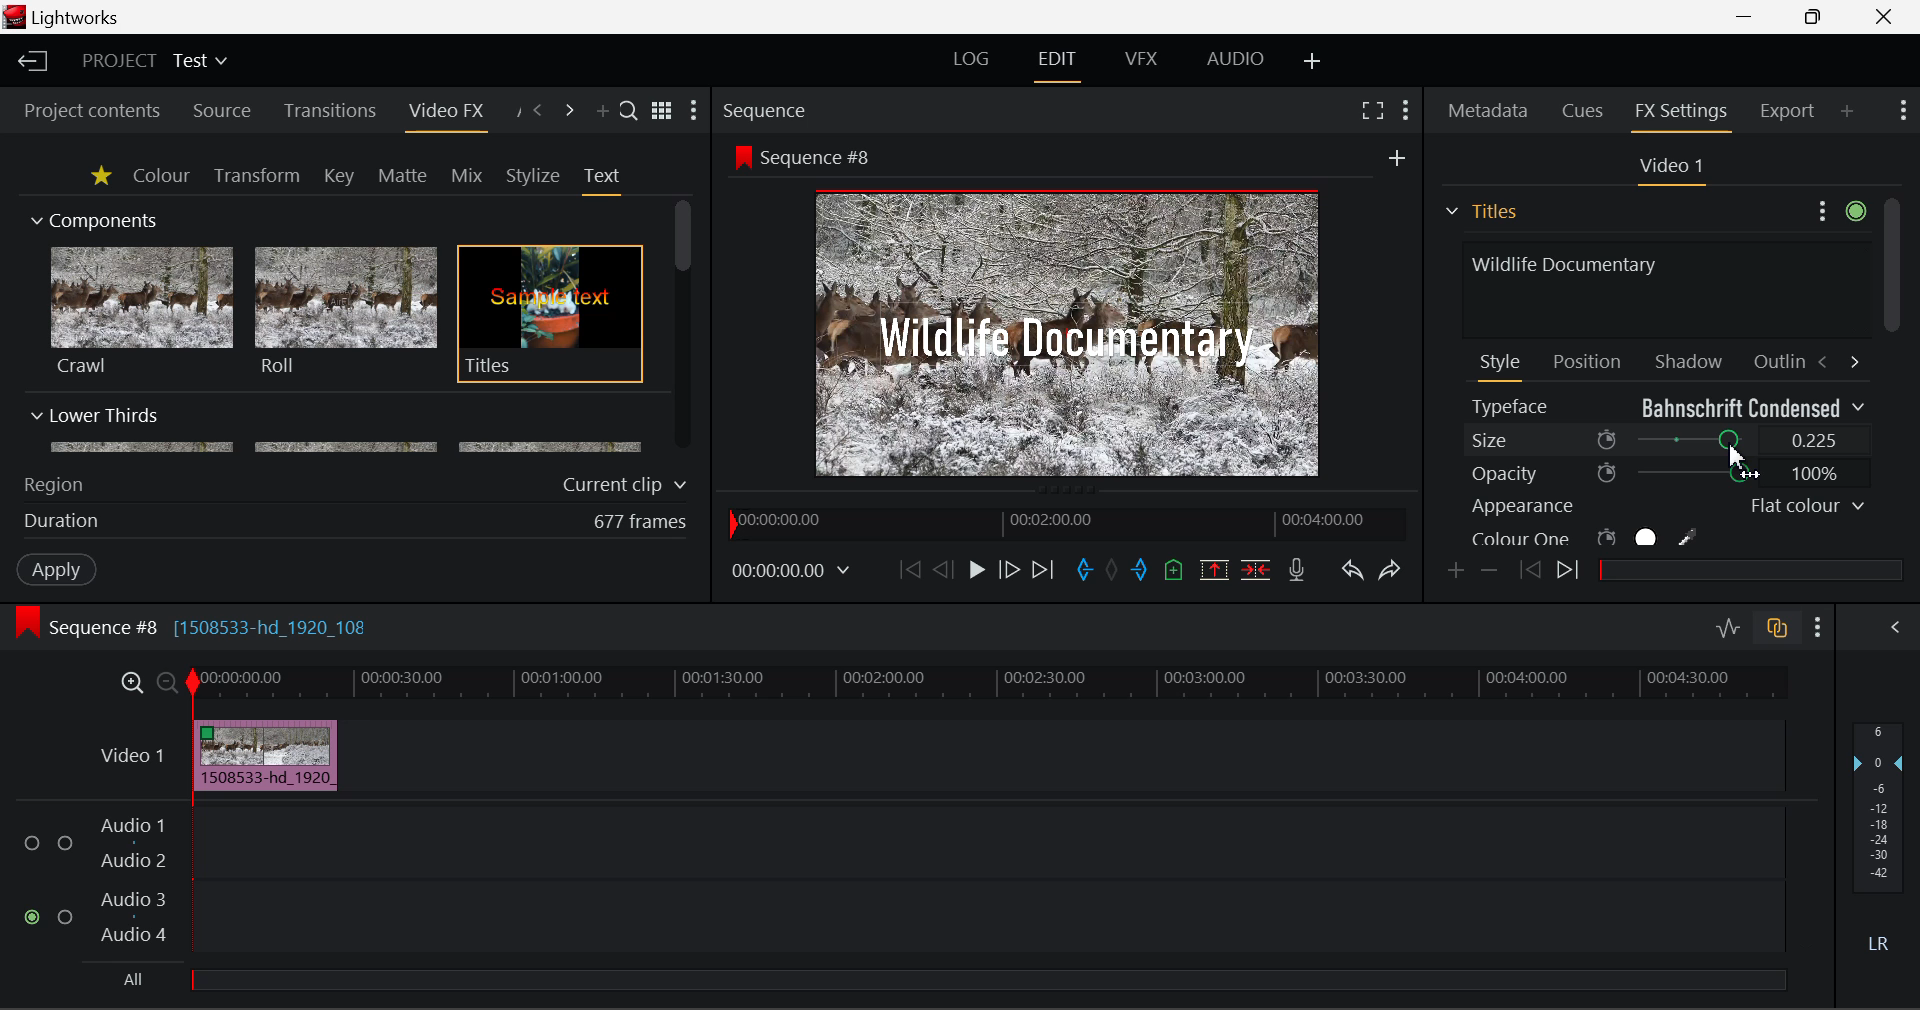 The height and width of the screenshot is (1010, 1920). What do you see at coordinates (1838, 360) in the screenshot?
I see `Move between Tabs` at bounding box center [1838, 360].